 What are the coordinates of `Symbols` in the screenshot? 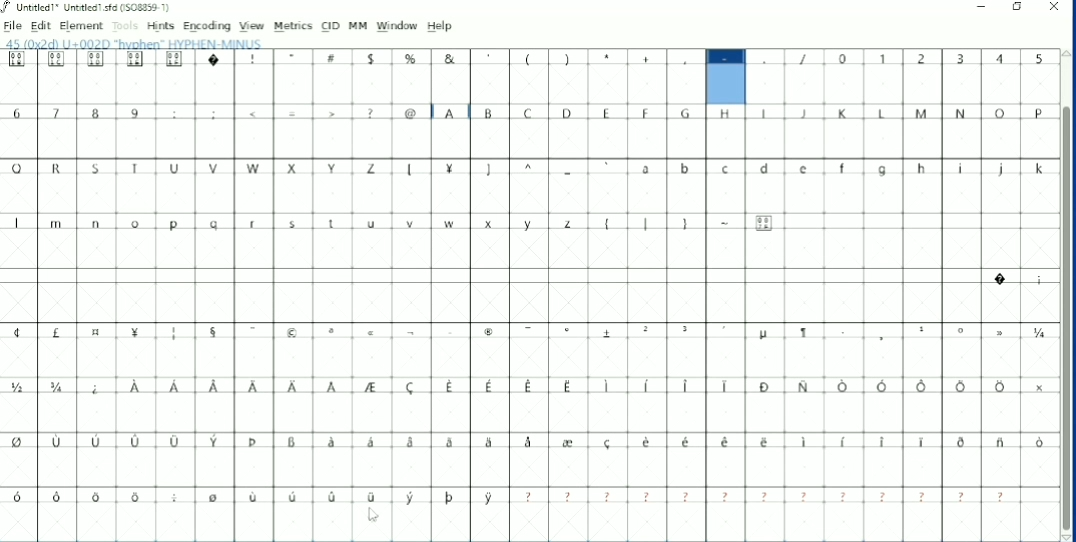 It's located at (688, 223).